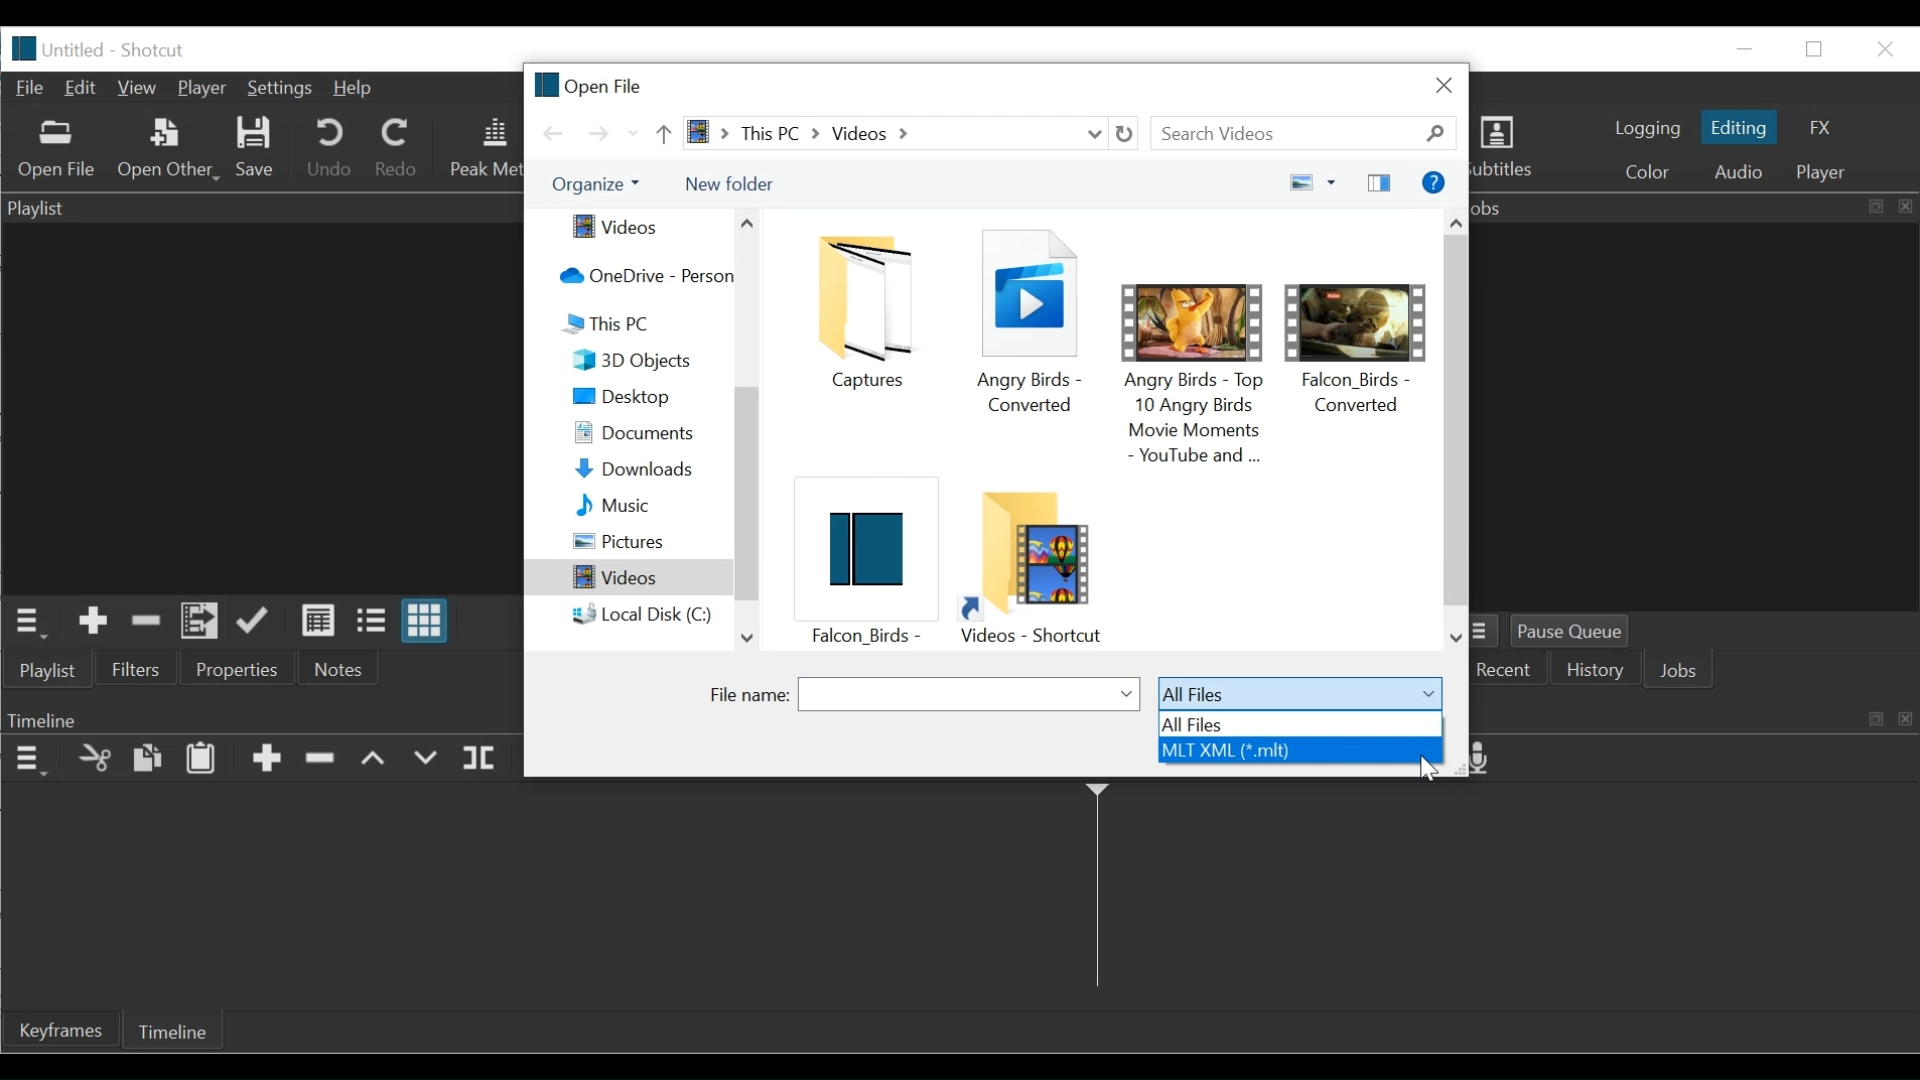 The height and width of the screenshot is (1080, 1920). Describe the element at coordinates (253, 150) in the screenshot. I see `Save` at that location.